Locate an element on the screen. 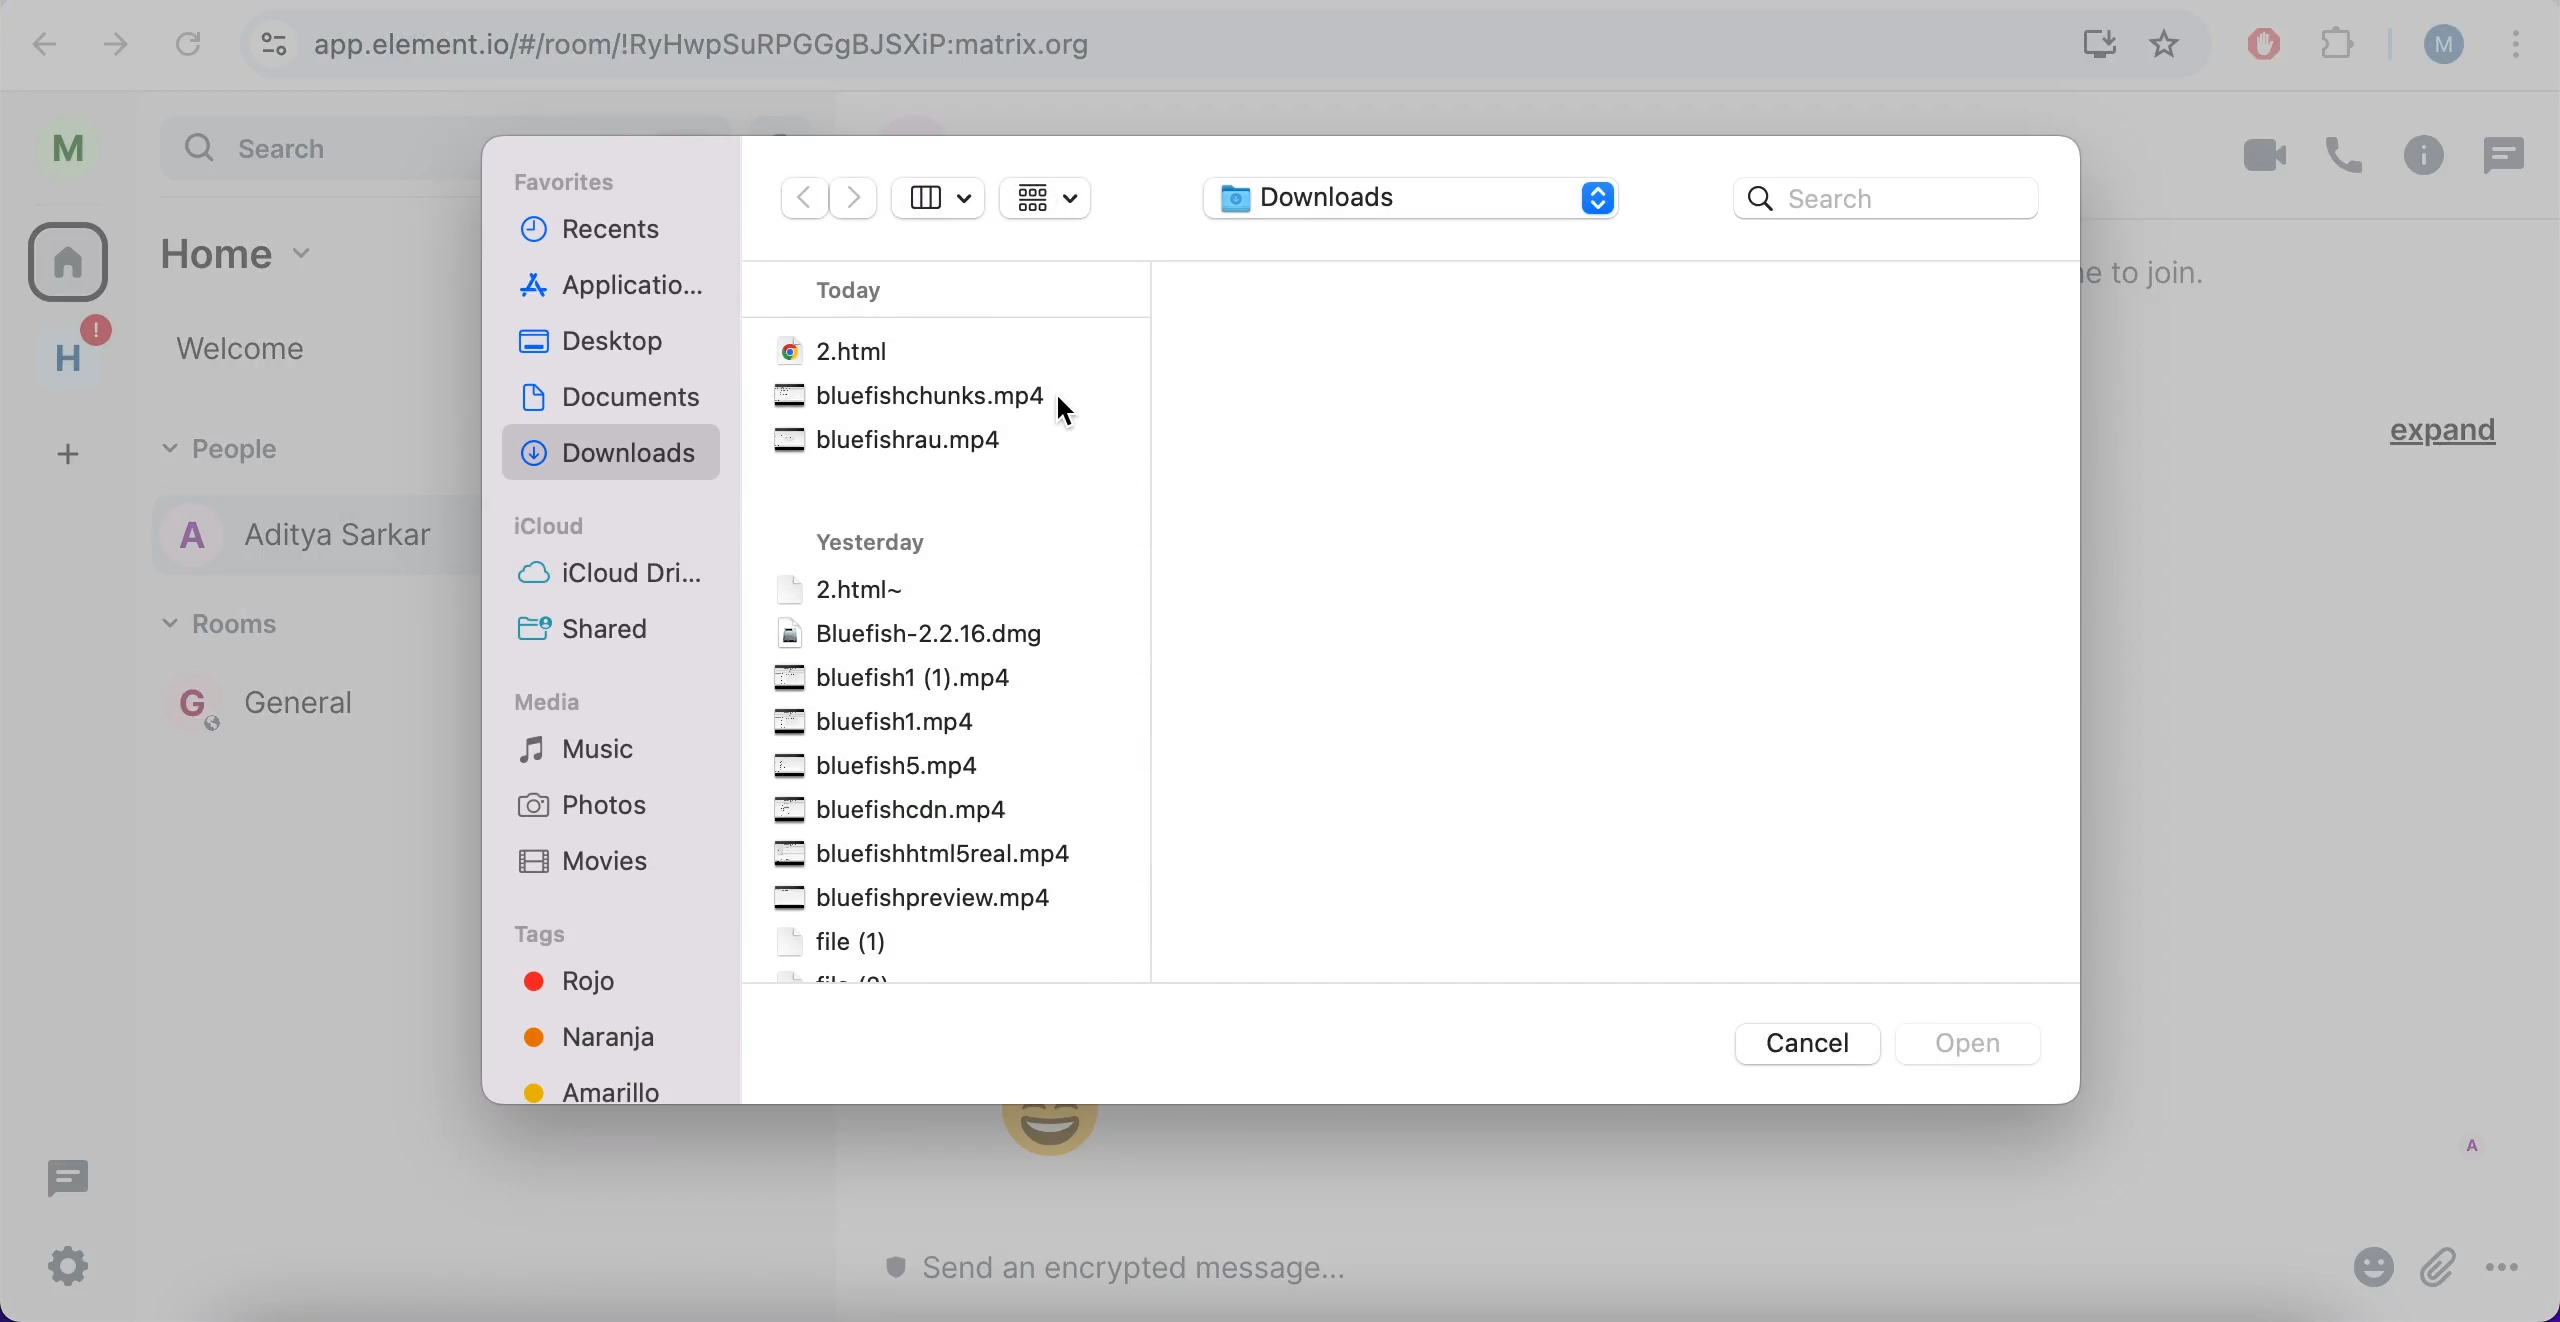  bluefish- 2.2.16.dmg is located at coordinates (910, 629).